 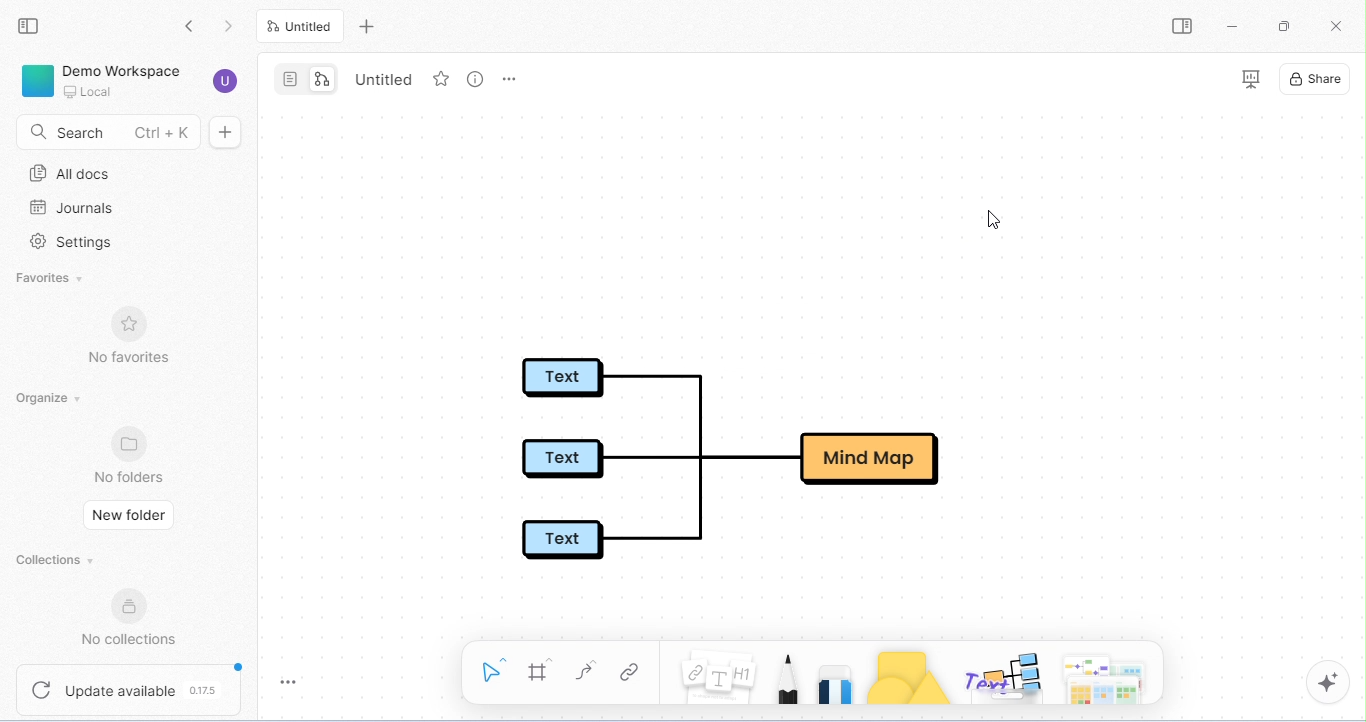 What do you see at coordinates (48, 399) in the screenshot?
I see `organize` at bounding box center [48, 399].